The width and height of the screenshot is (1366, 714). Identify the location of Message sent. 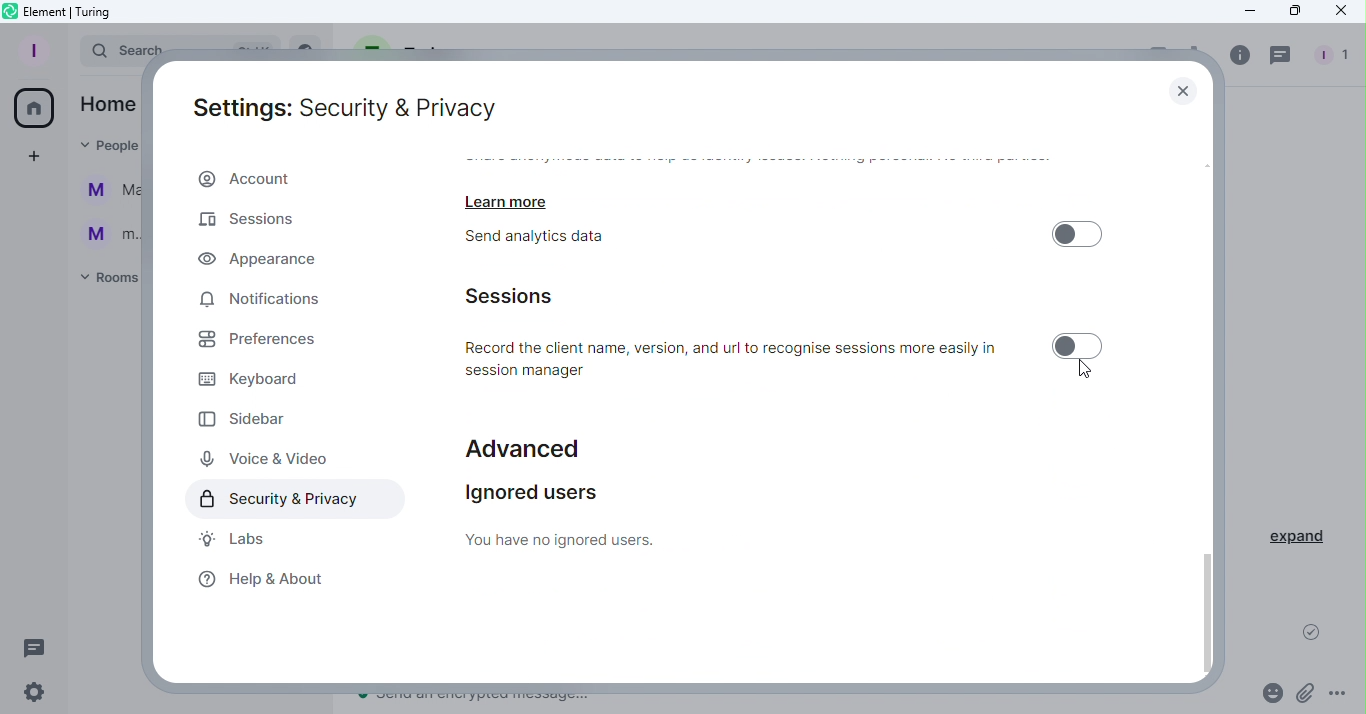
(1312, 636).